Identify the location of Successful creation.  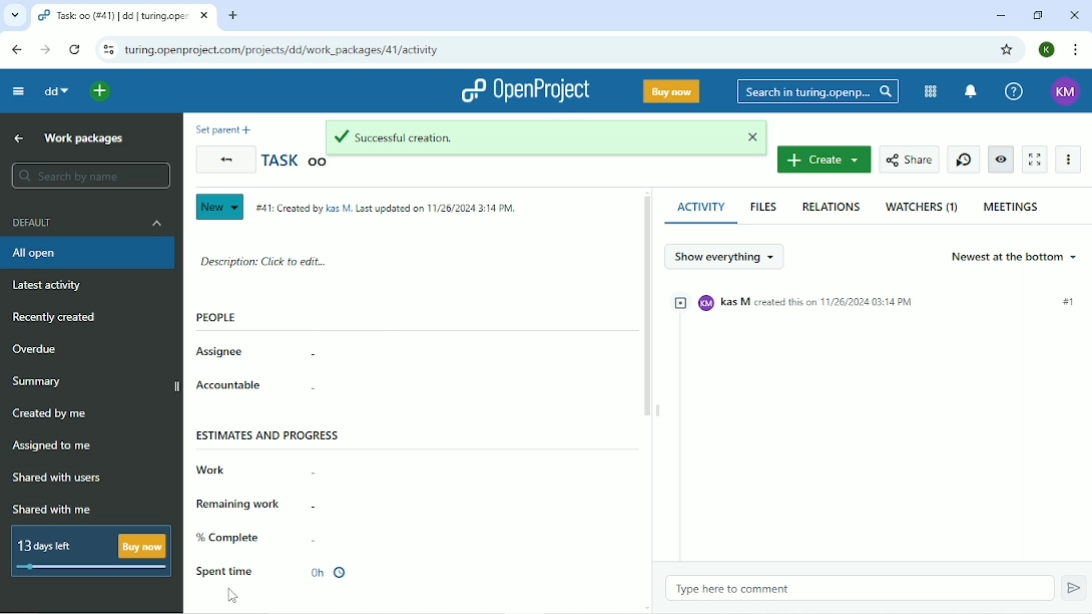
(509, 136).